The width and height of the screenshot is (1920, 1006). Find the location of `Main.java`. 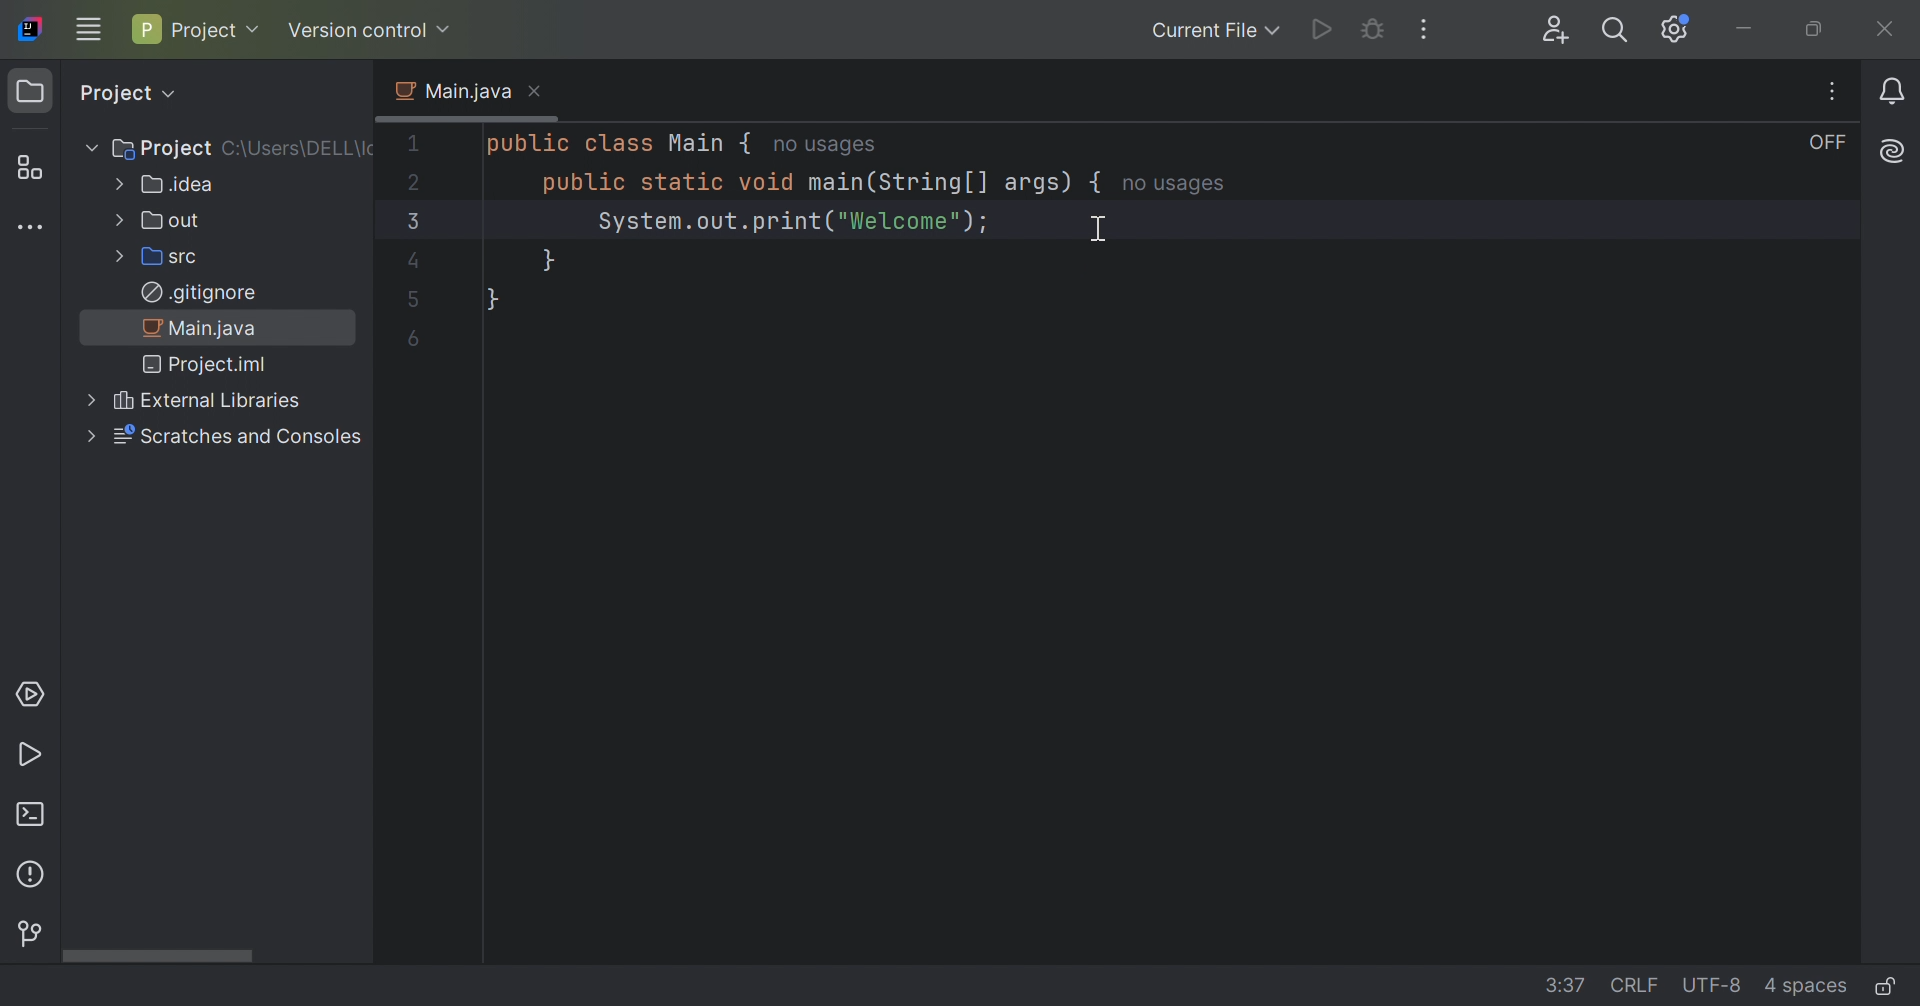

Main.java is located at coordinates (450, 91).